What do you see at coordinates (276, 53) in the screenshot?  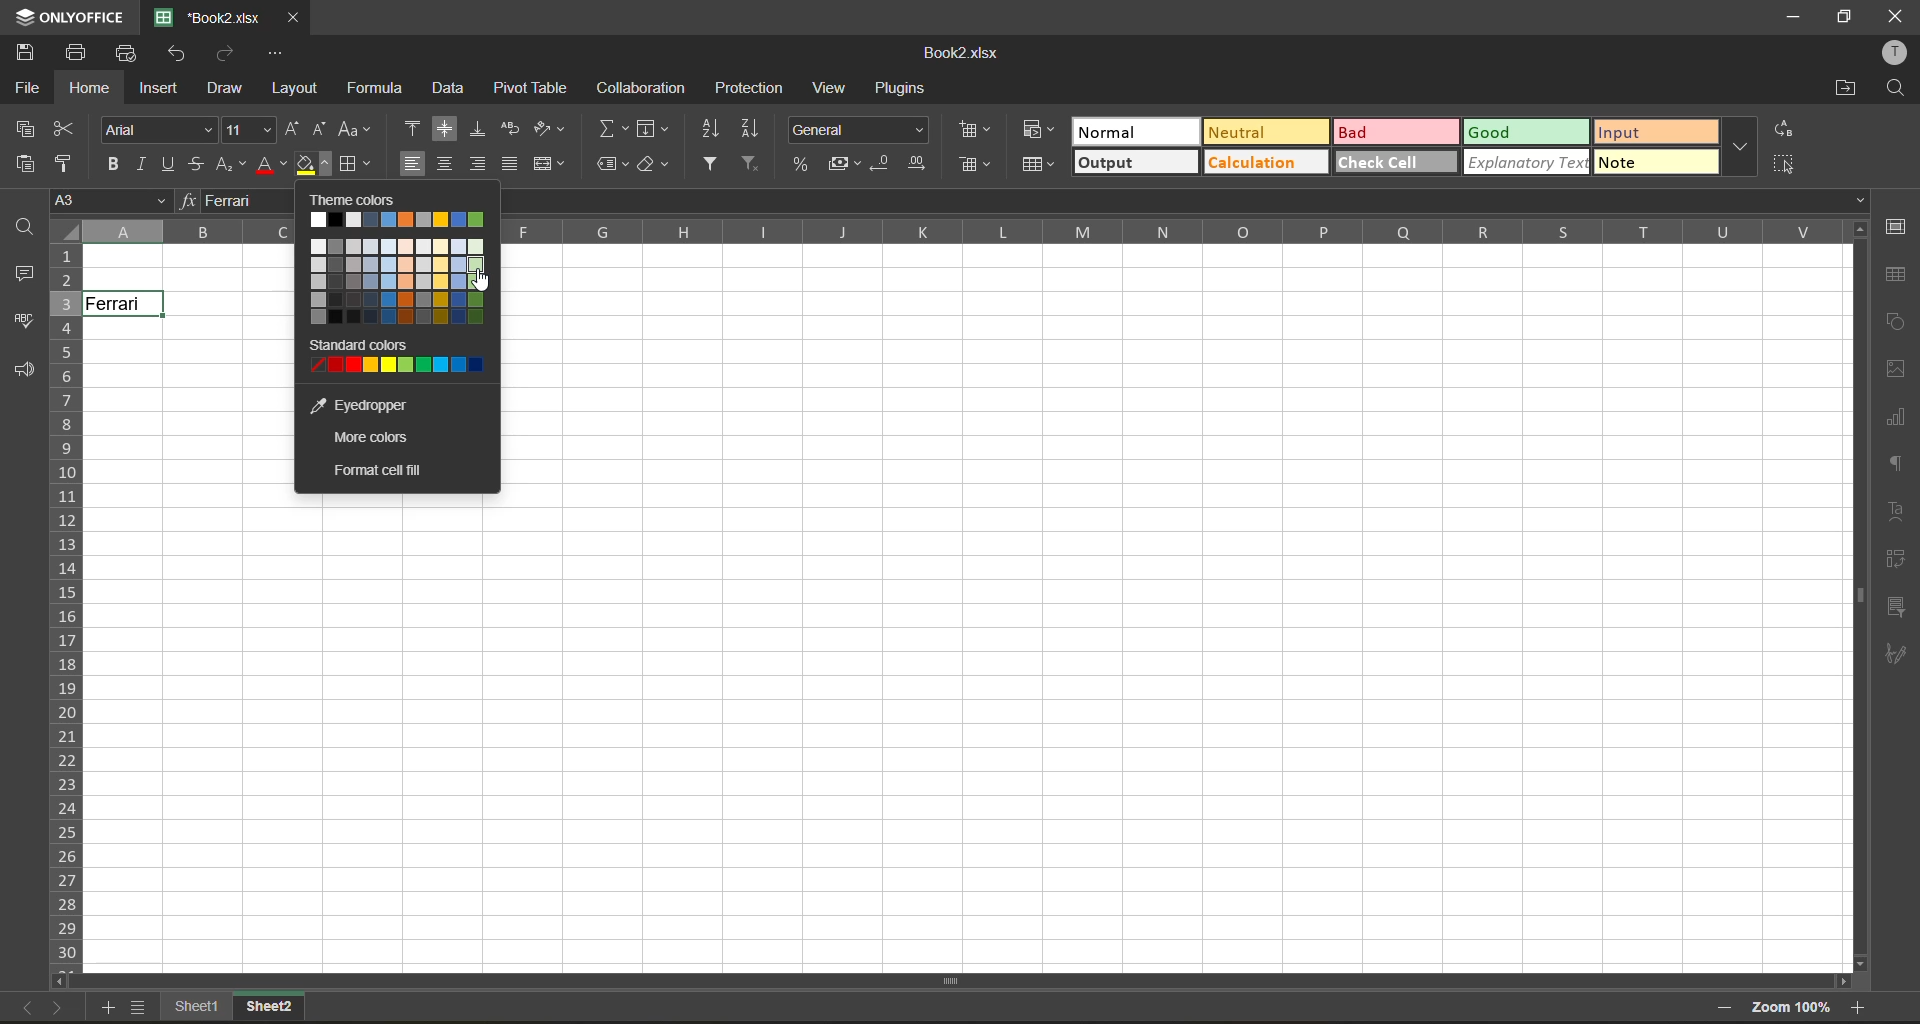 I see `customize quick access toolbar` at bounding box center [276, 53].